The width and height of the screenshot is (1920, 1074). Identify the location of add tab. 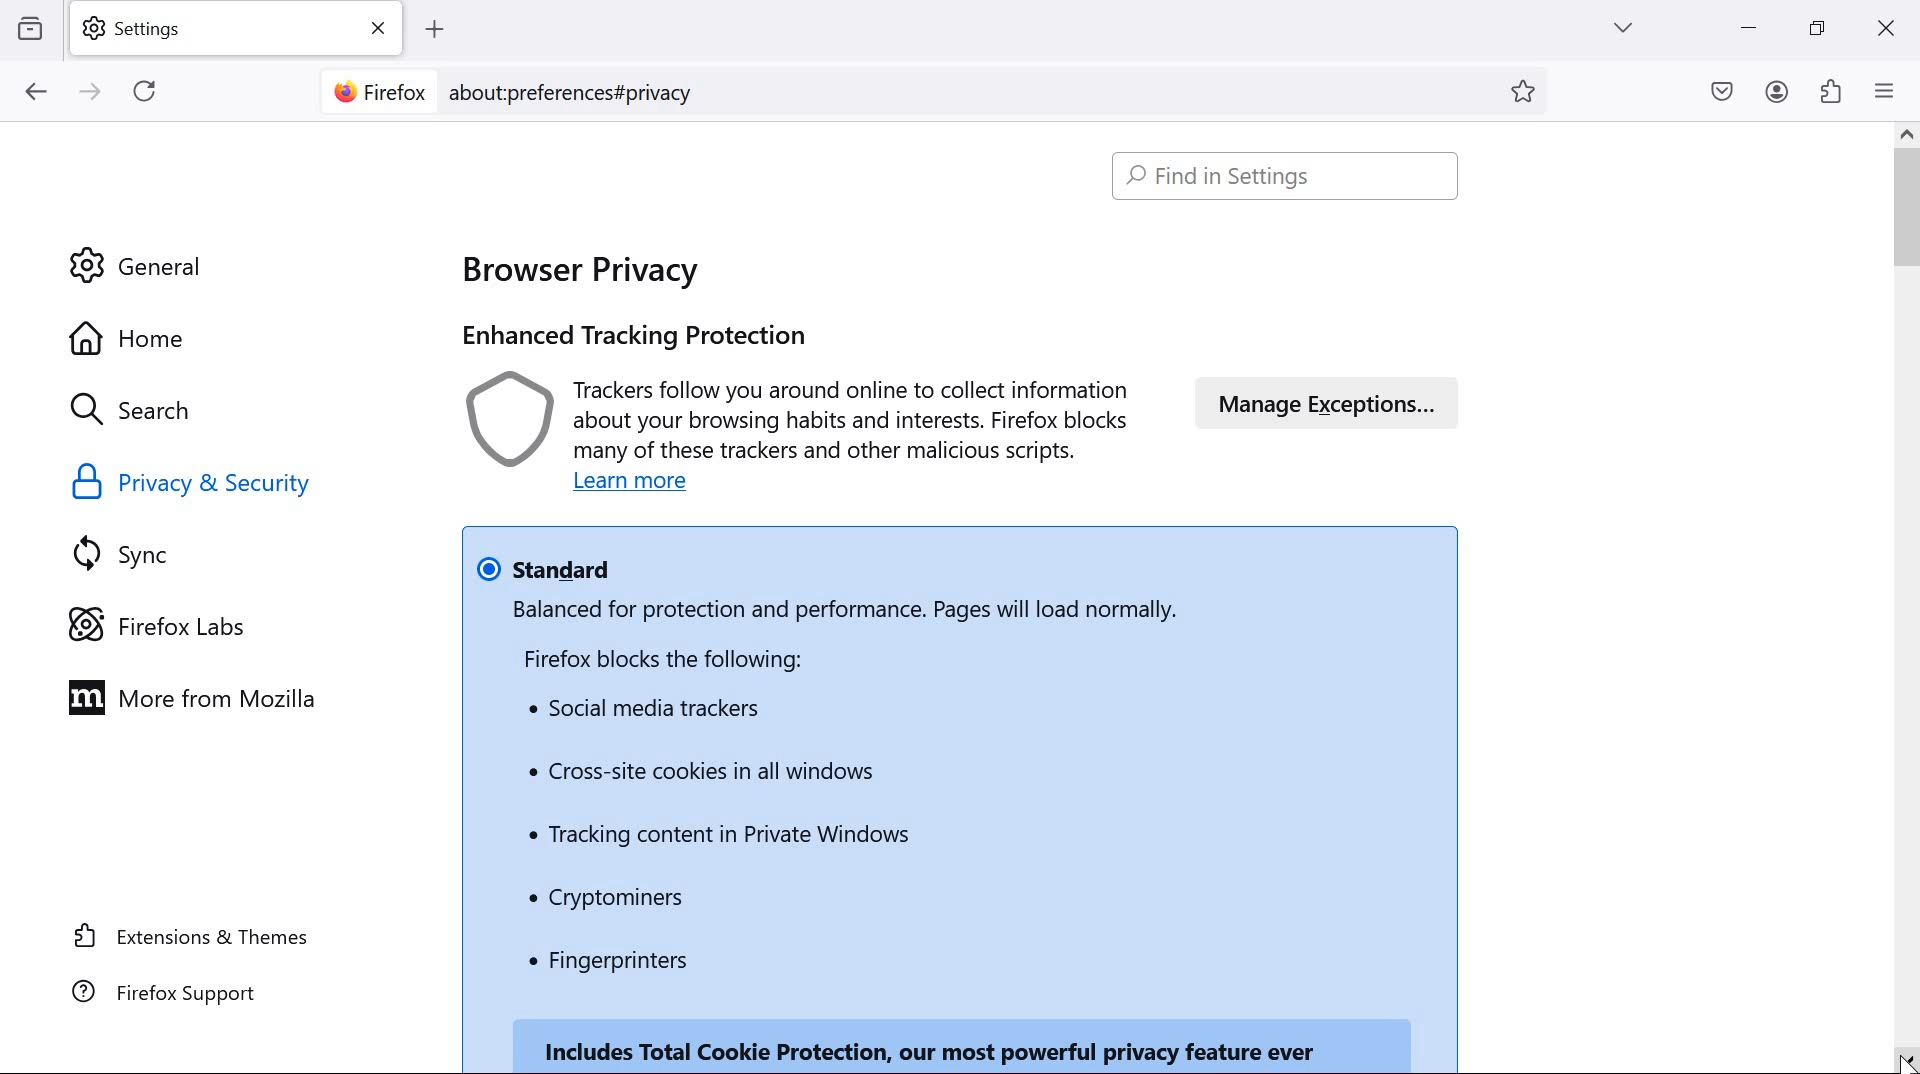
(434, 30).